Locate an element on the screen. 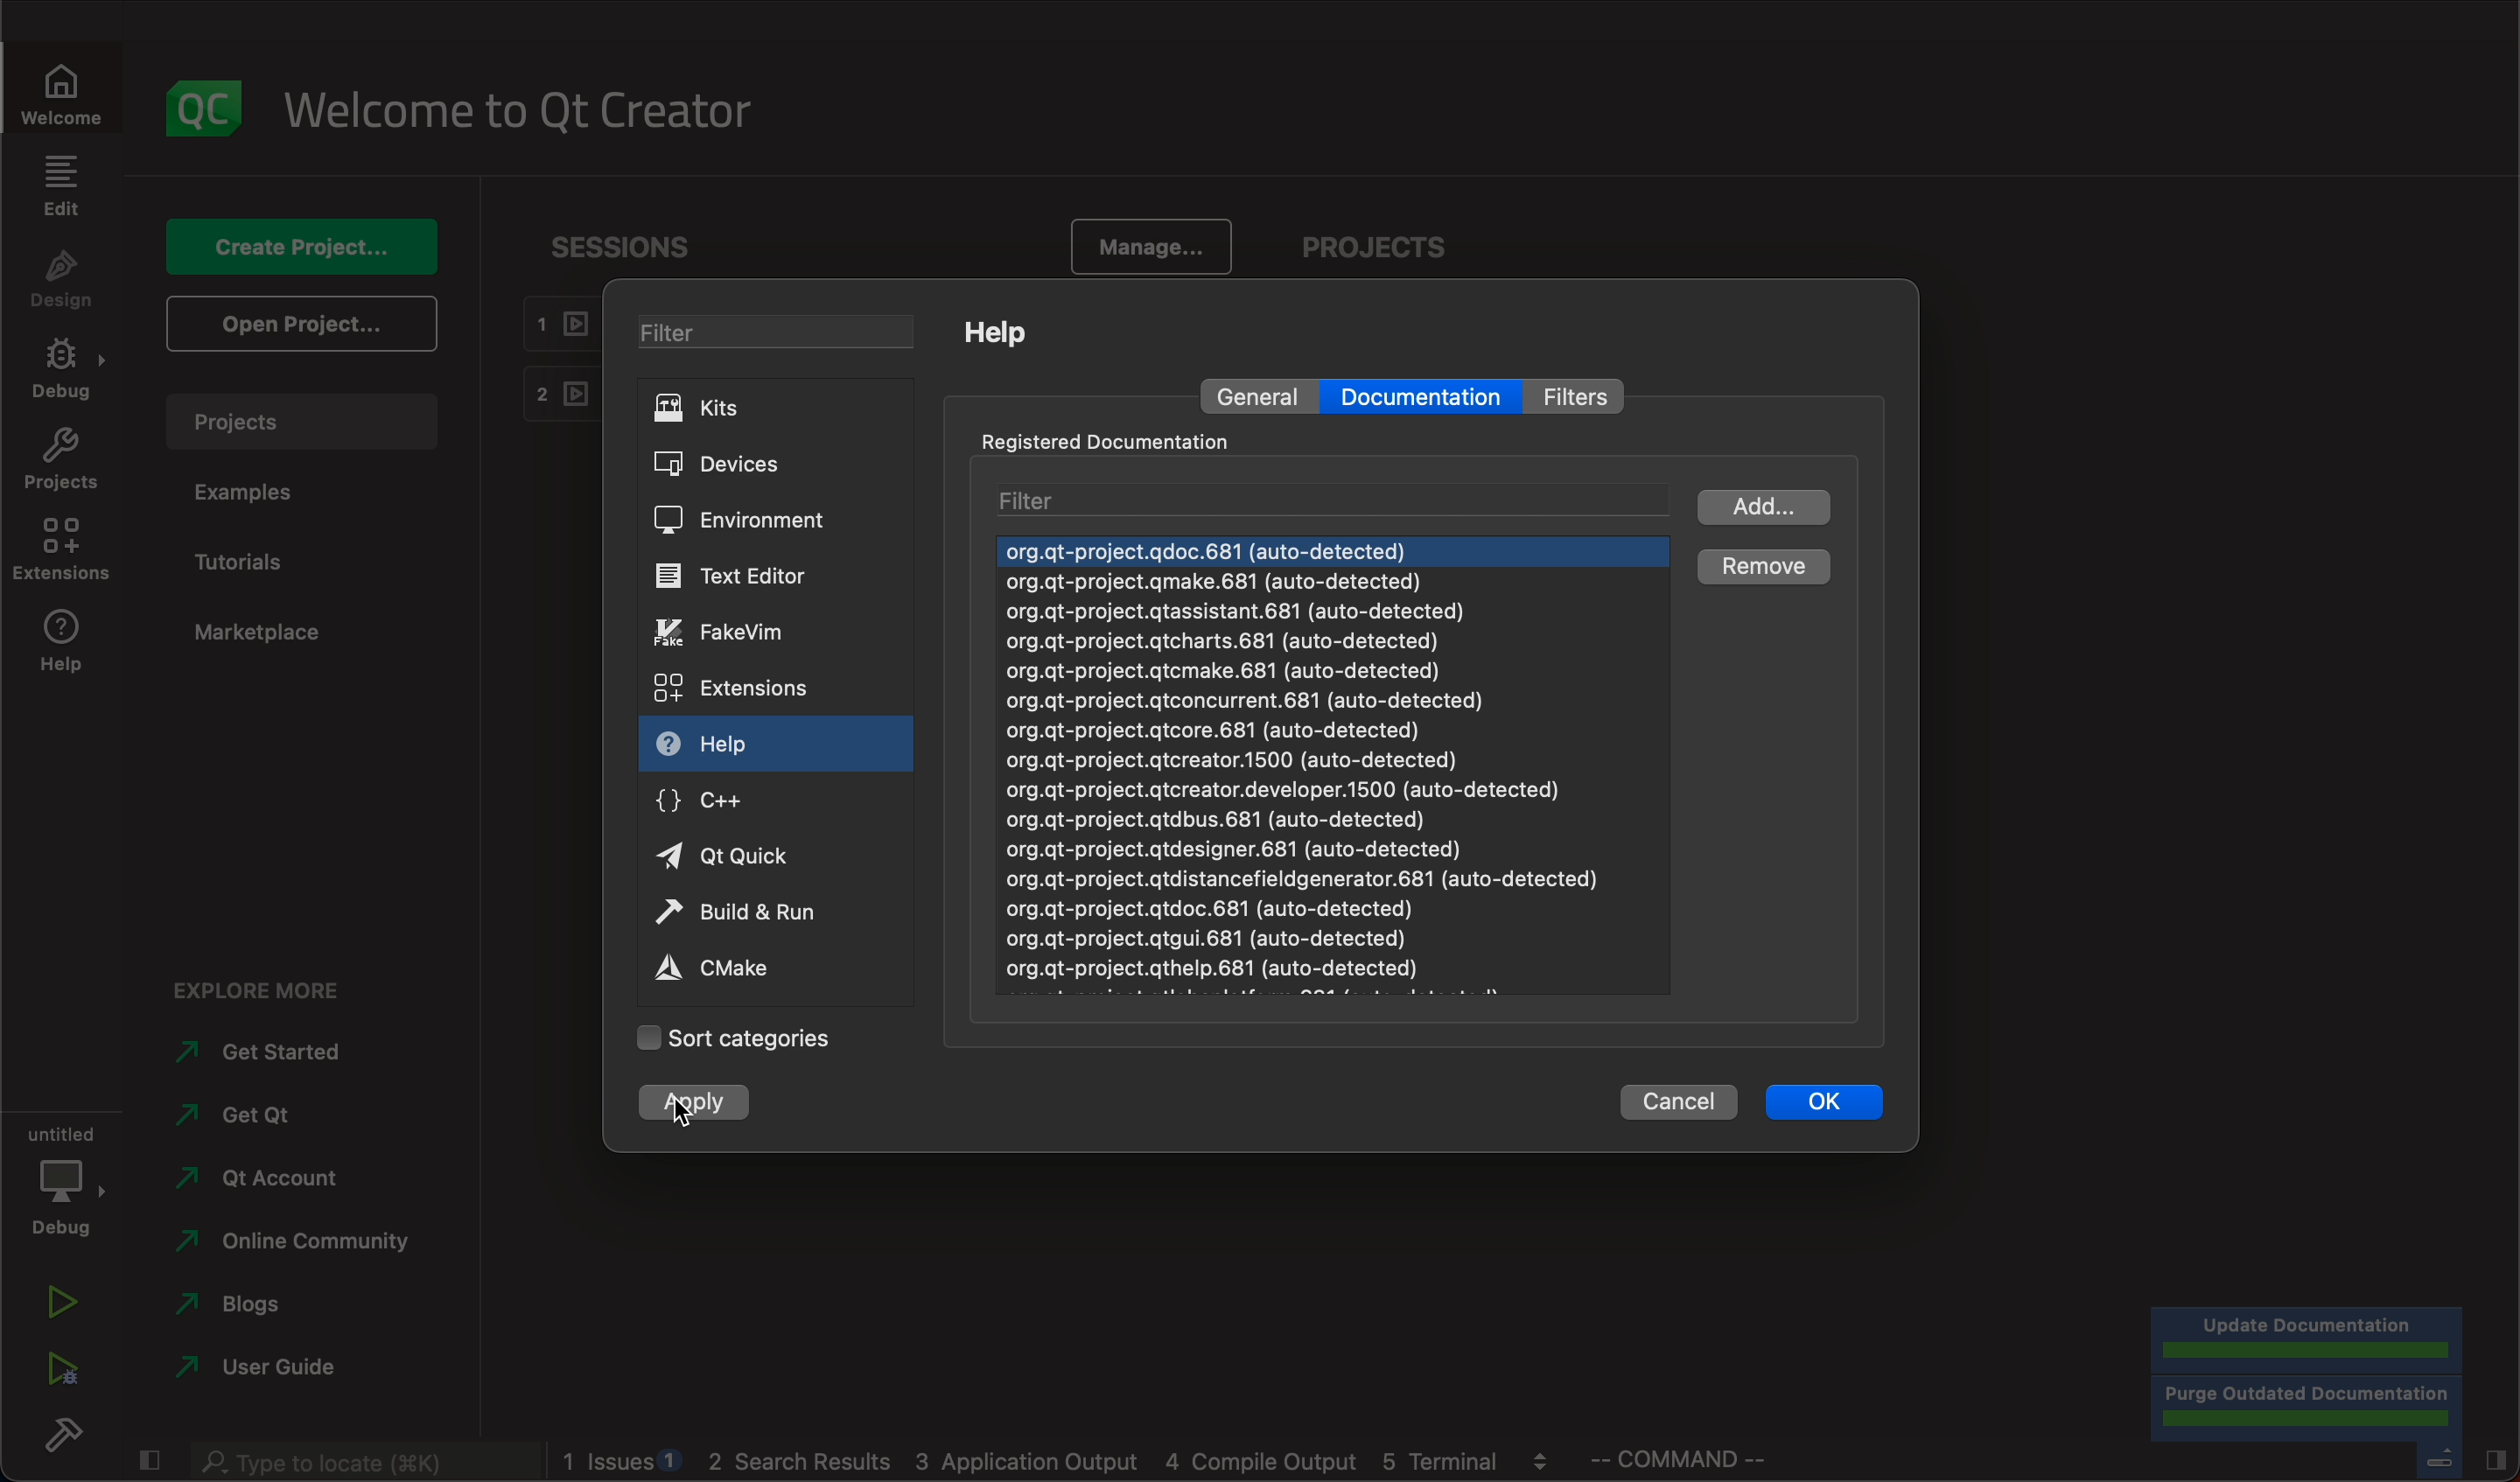 The image size is (2520, 1482). run is located at coordinates (62, 1301).